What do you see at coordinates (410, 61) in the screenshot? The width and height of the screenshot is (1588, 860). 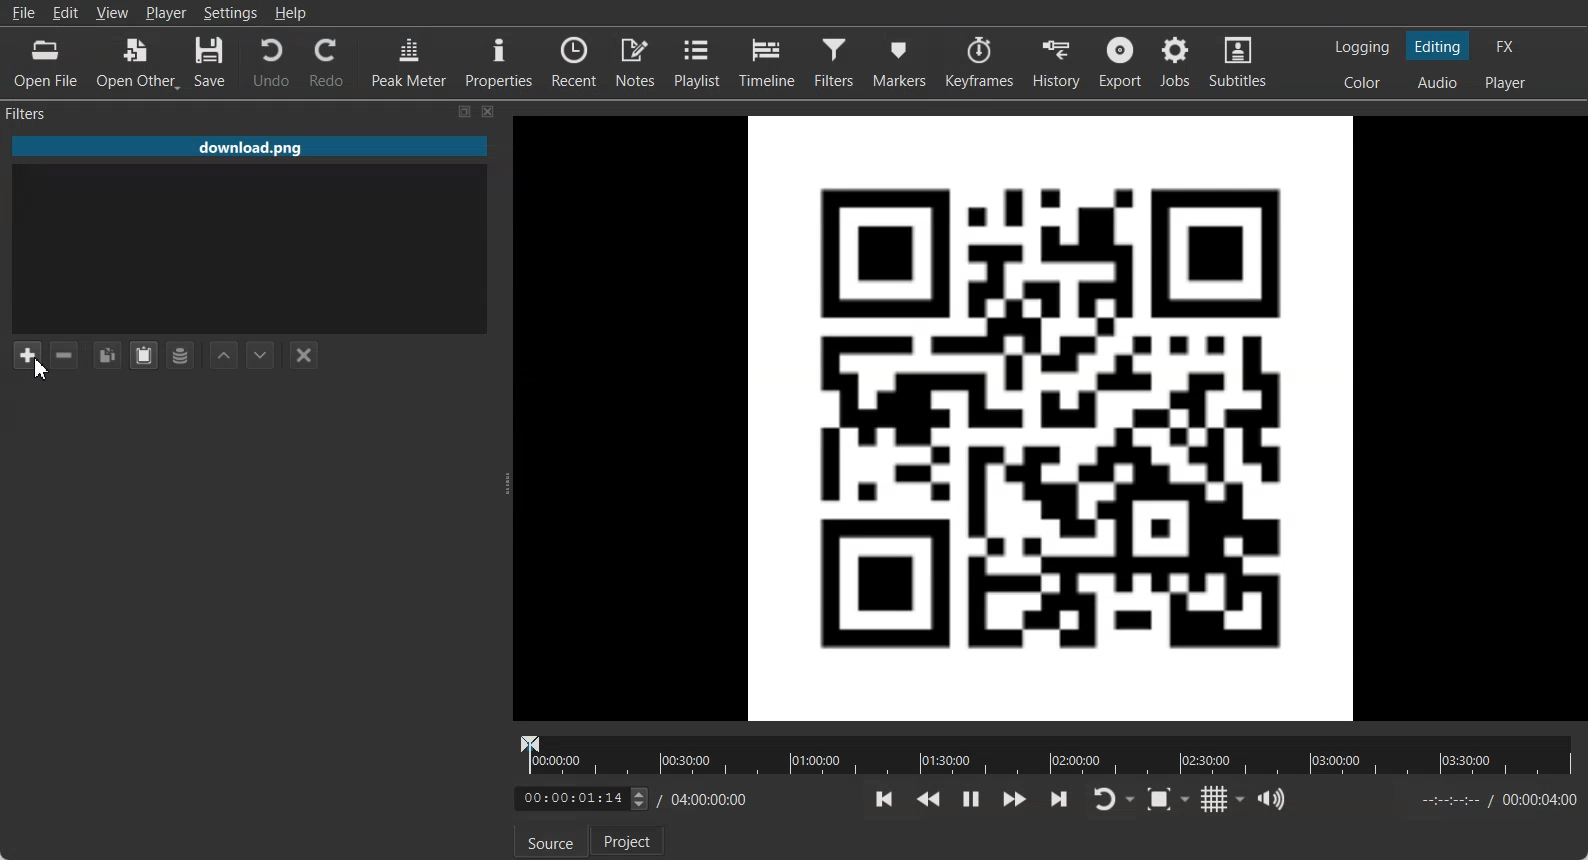 I see `Peak Meter` at bounding box center [410, 61].